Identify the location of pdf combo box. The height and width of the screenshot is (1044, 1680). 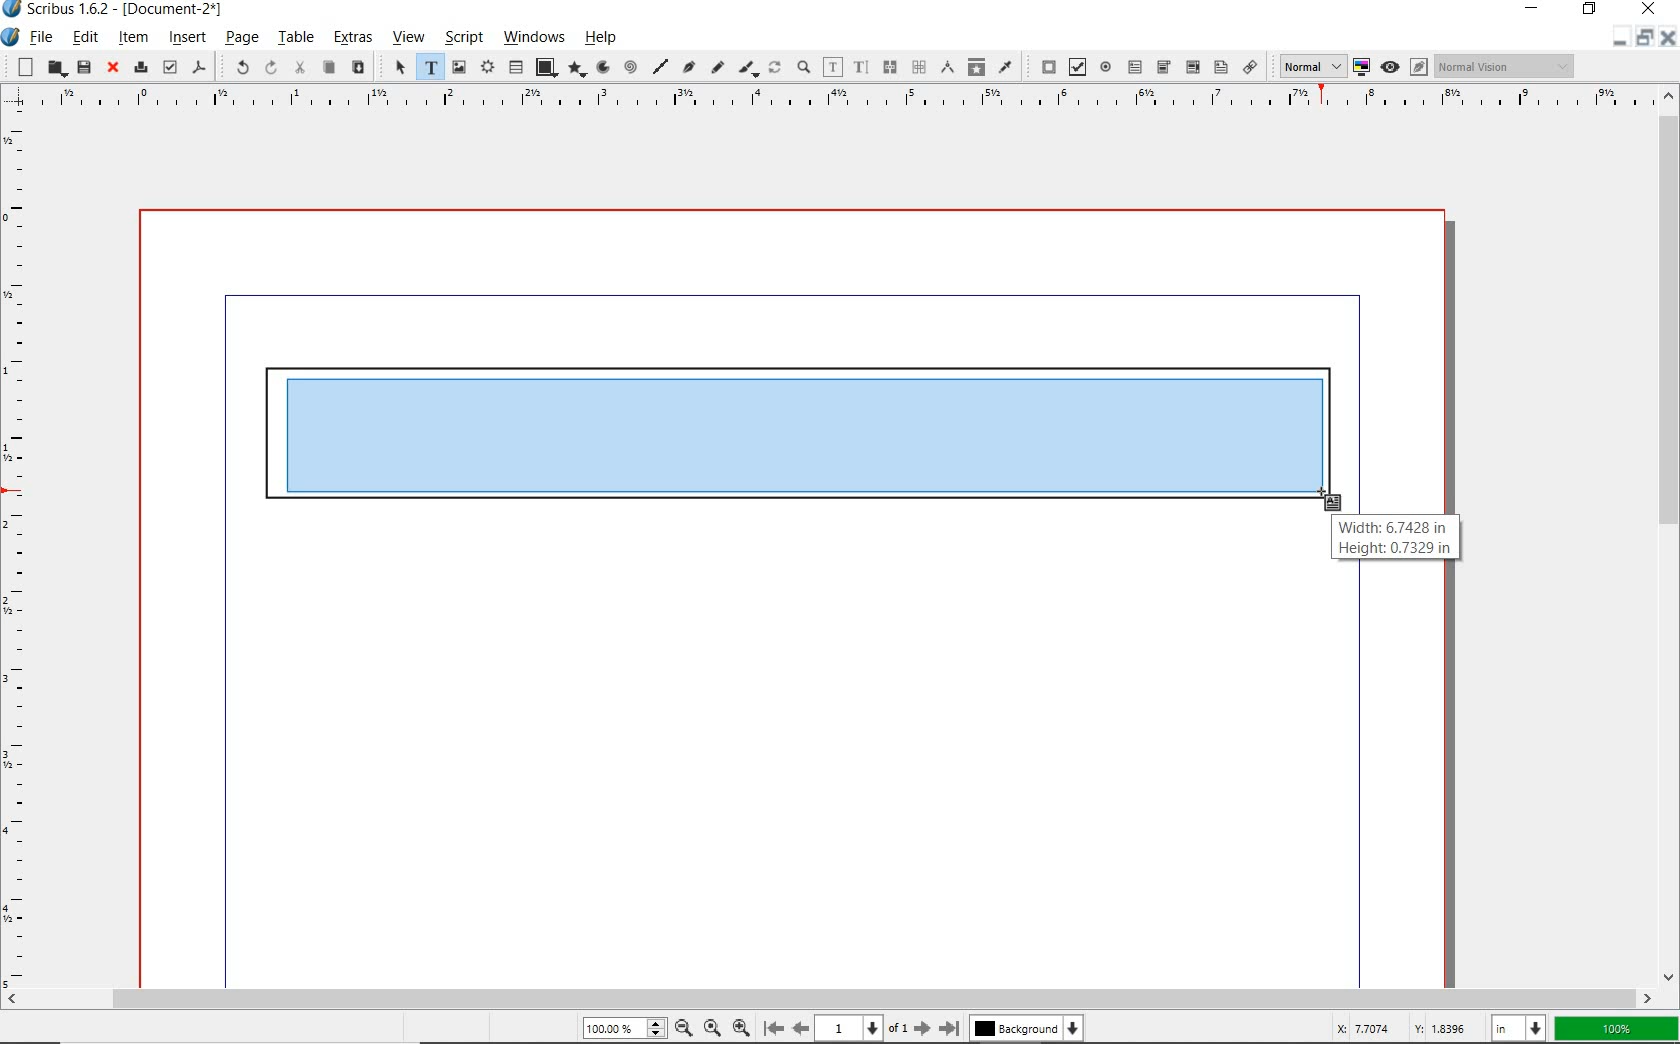
(1192, 68).